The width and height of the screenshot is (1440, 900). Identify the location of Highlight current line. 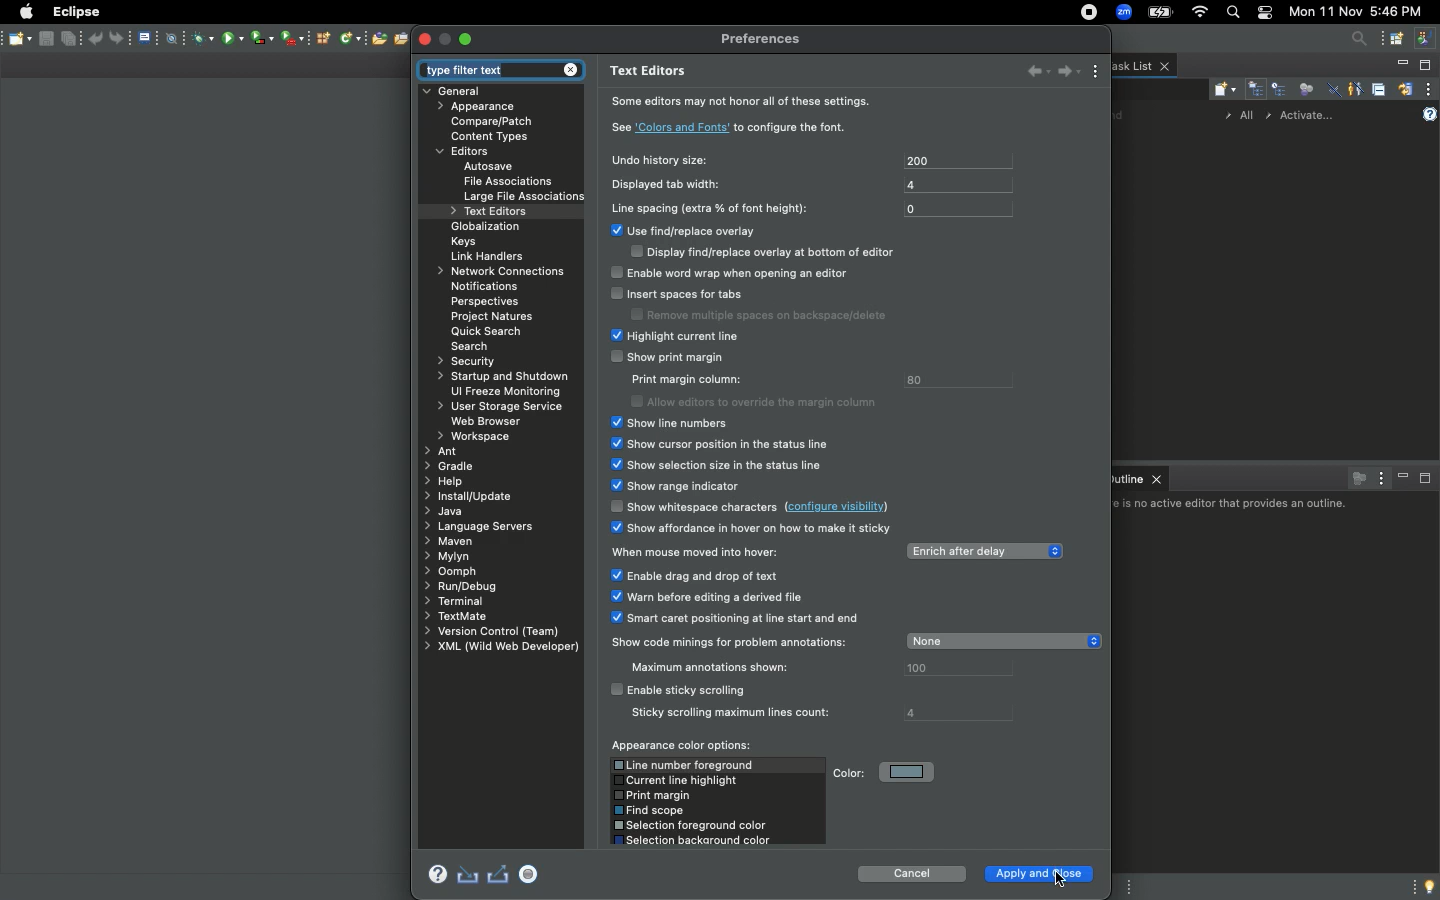
(705, 336).